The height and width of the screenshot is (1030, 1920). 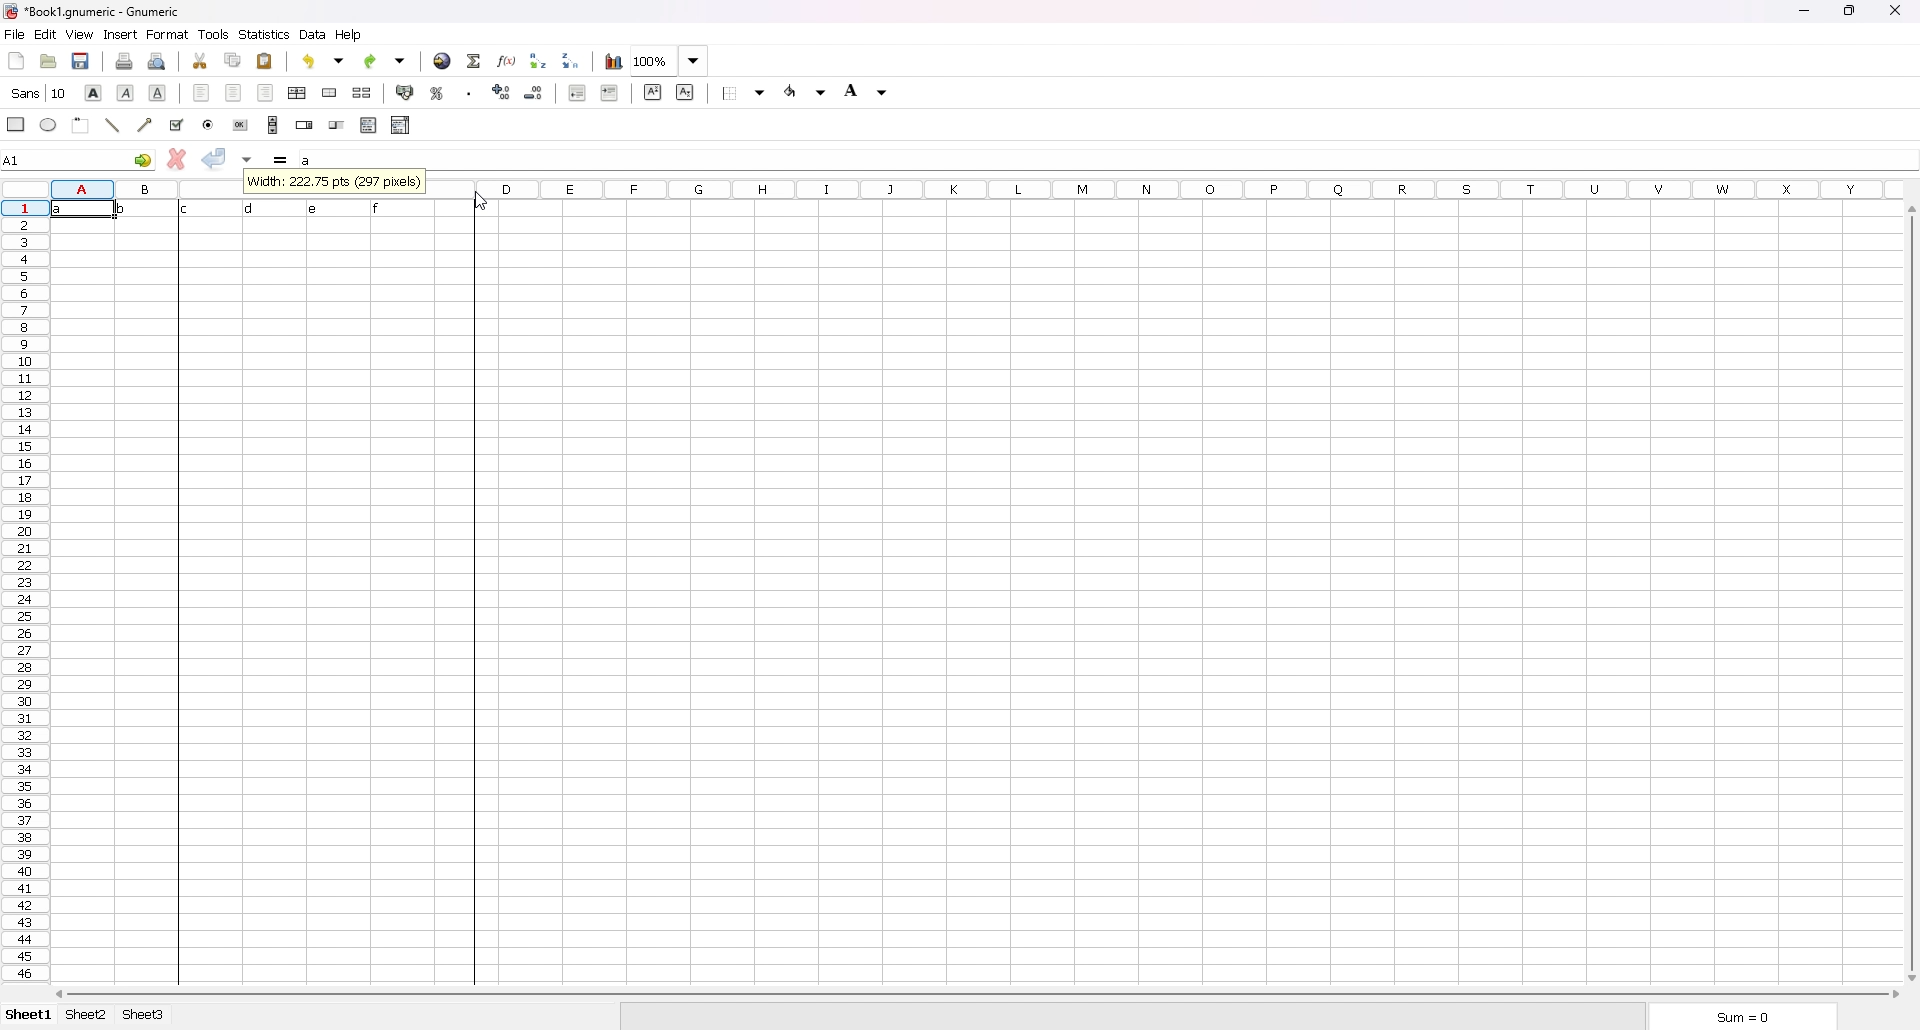 What do you see at coordinates (297, 94) in the screenshot?
I see `centre horizontally` at bounding box center [297, 94].